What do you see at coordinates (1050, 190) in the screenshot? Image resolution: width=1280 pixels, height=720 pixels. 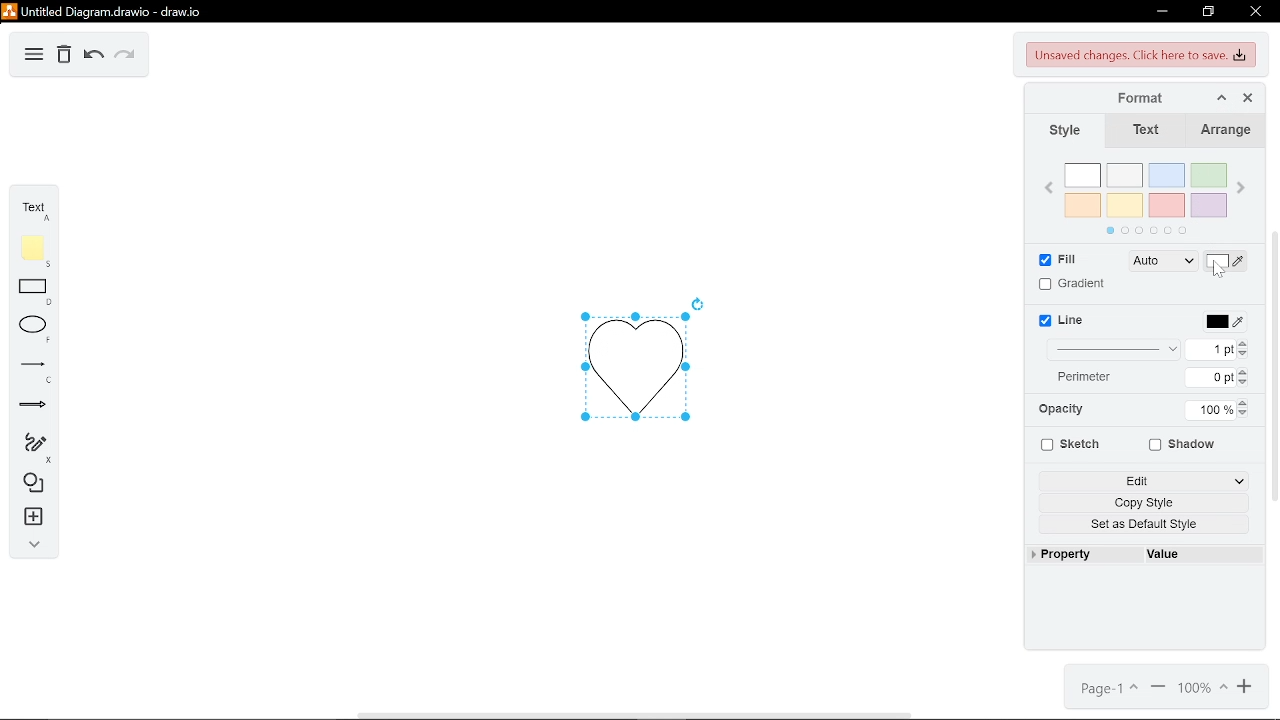 I see `previous` at bounding box center [1050, 190].